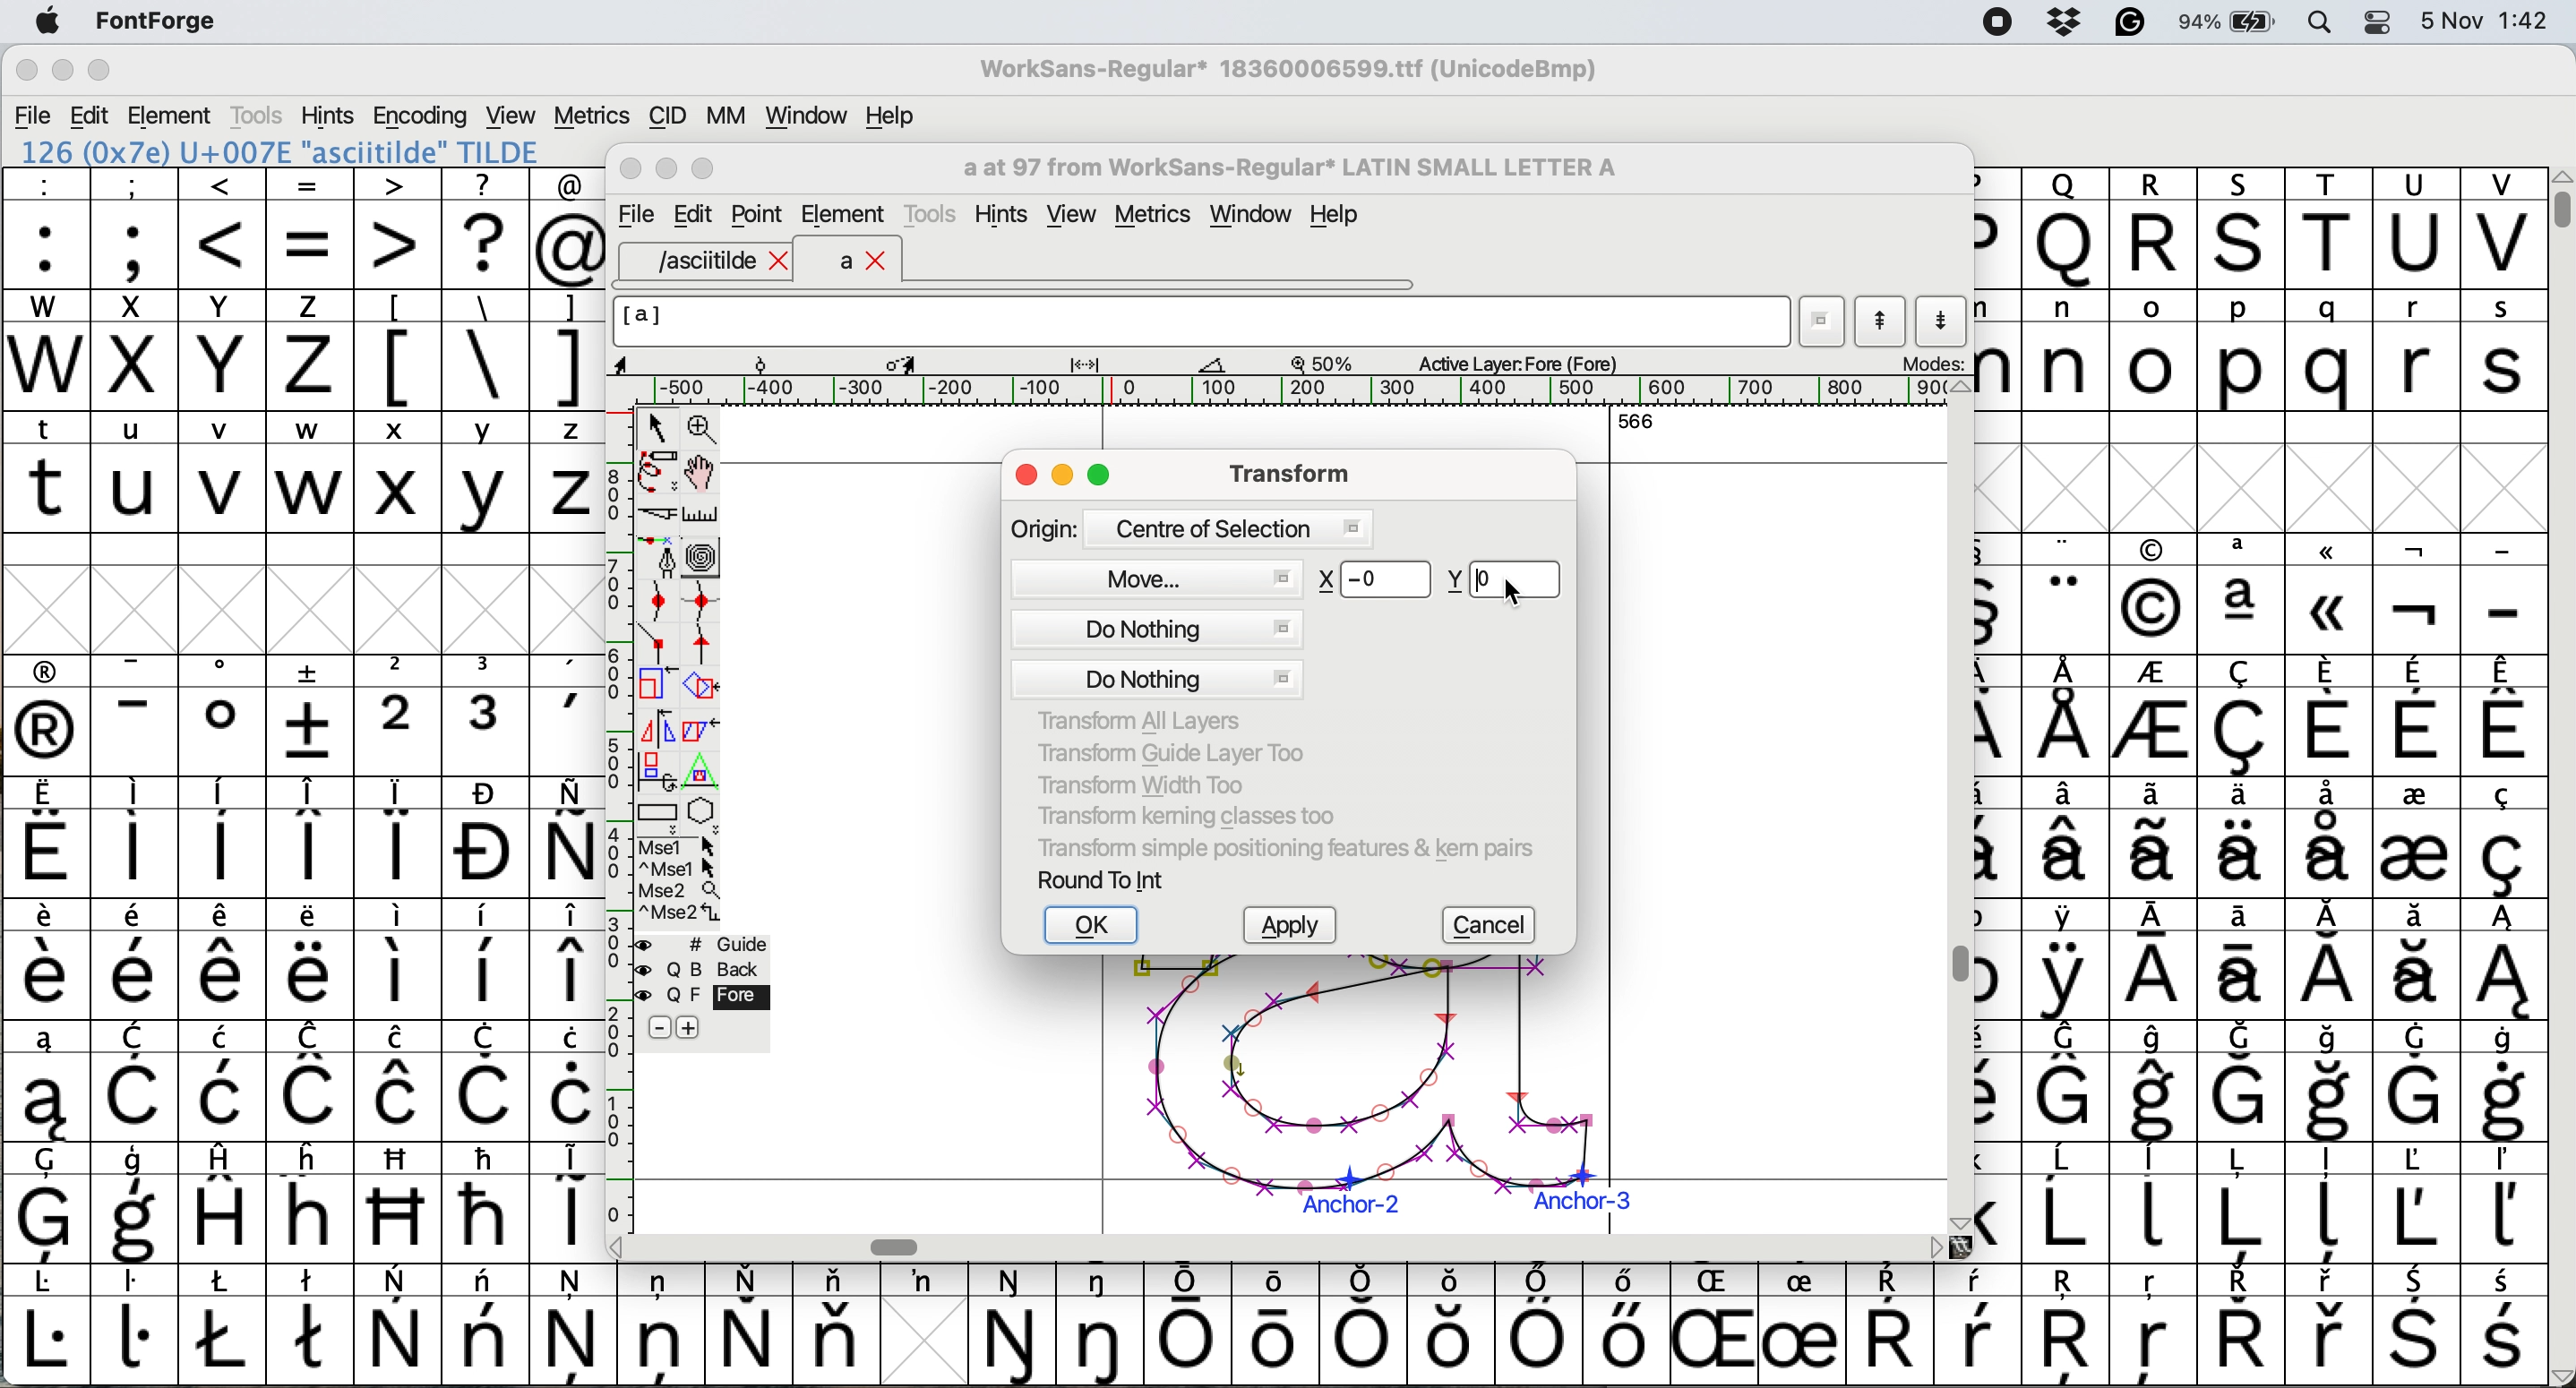  What do you see at coordinates (400, 1202) in the screenshot?
I see `` at bounding box center [400, 1202].